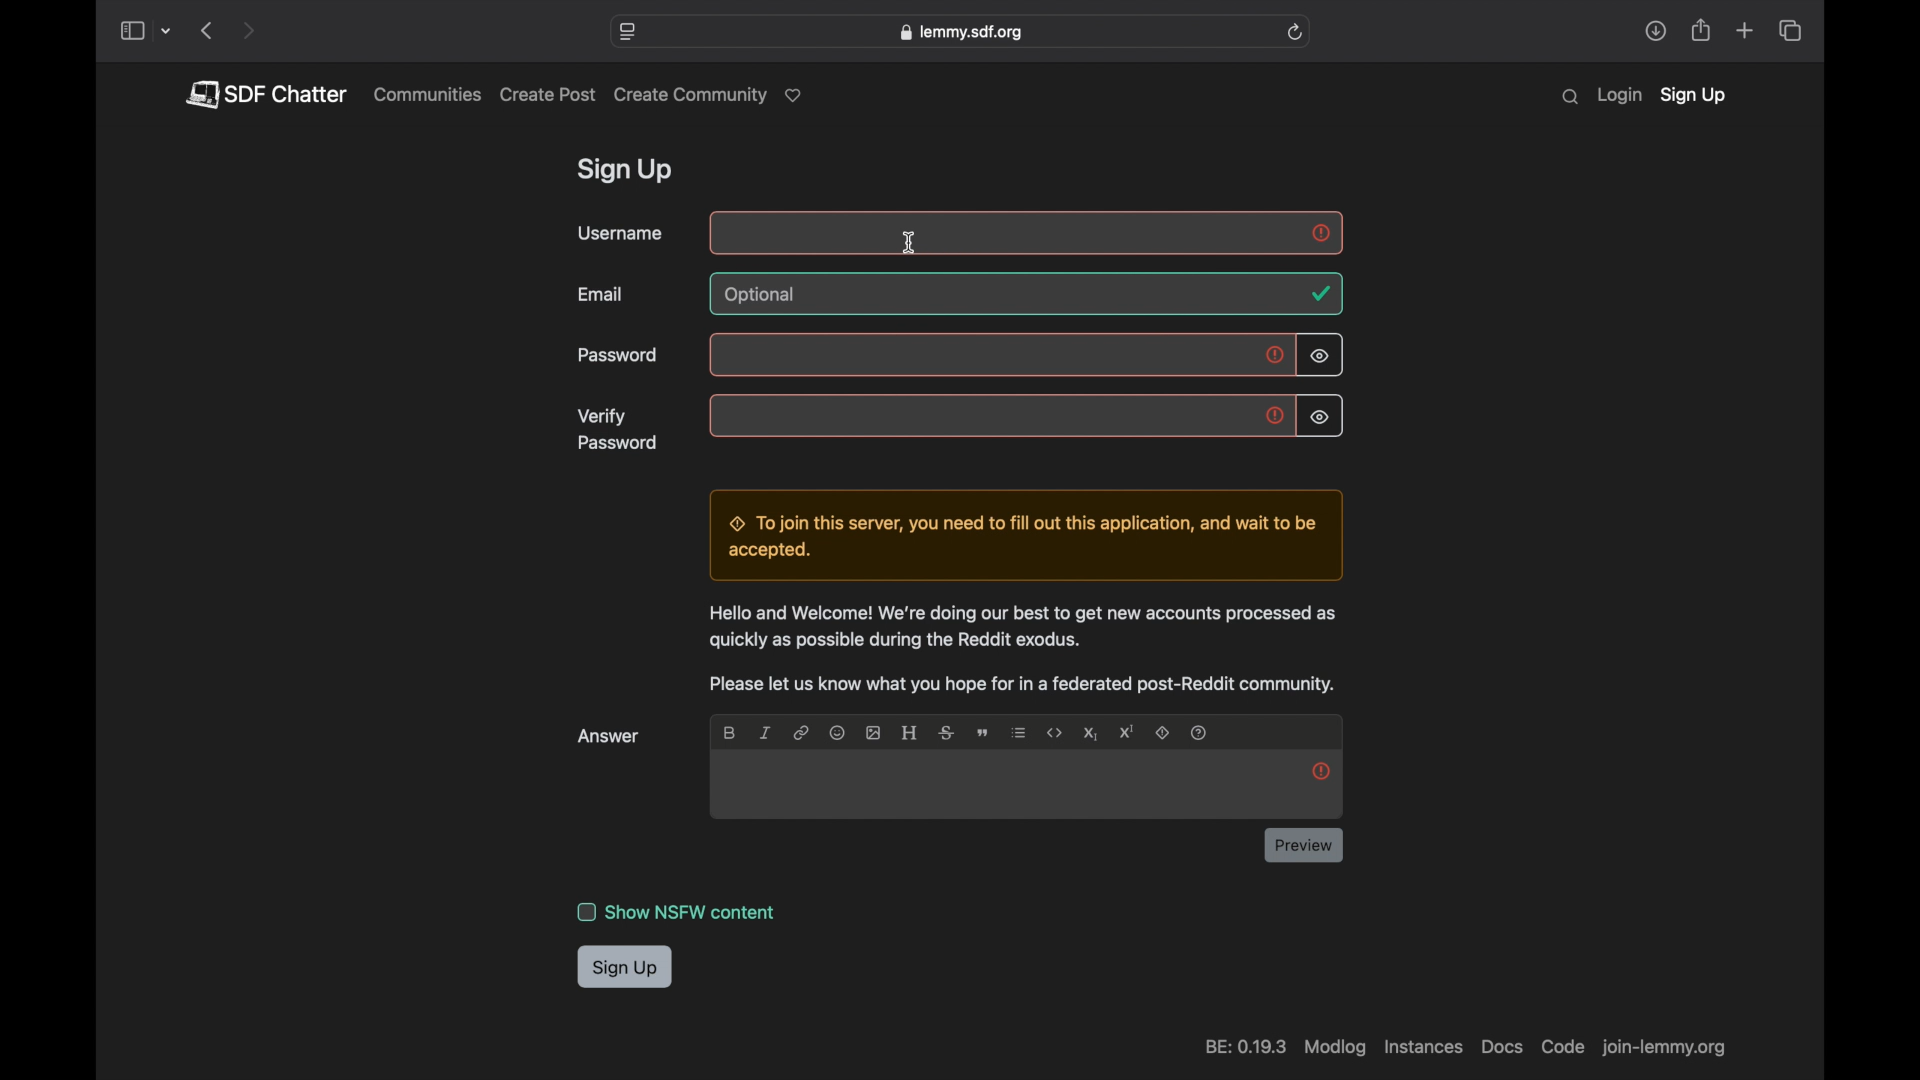 Image resolution: width=1920 pixels, height=1080 pixels. I want to click on web address, so click(960, 32).